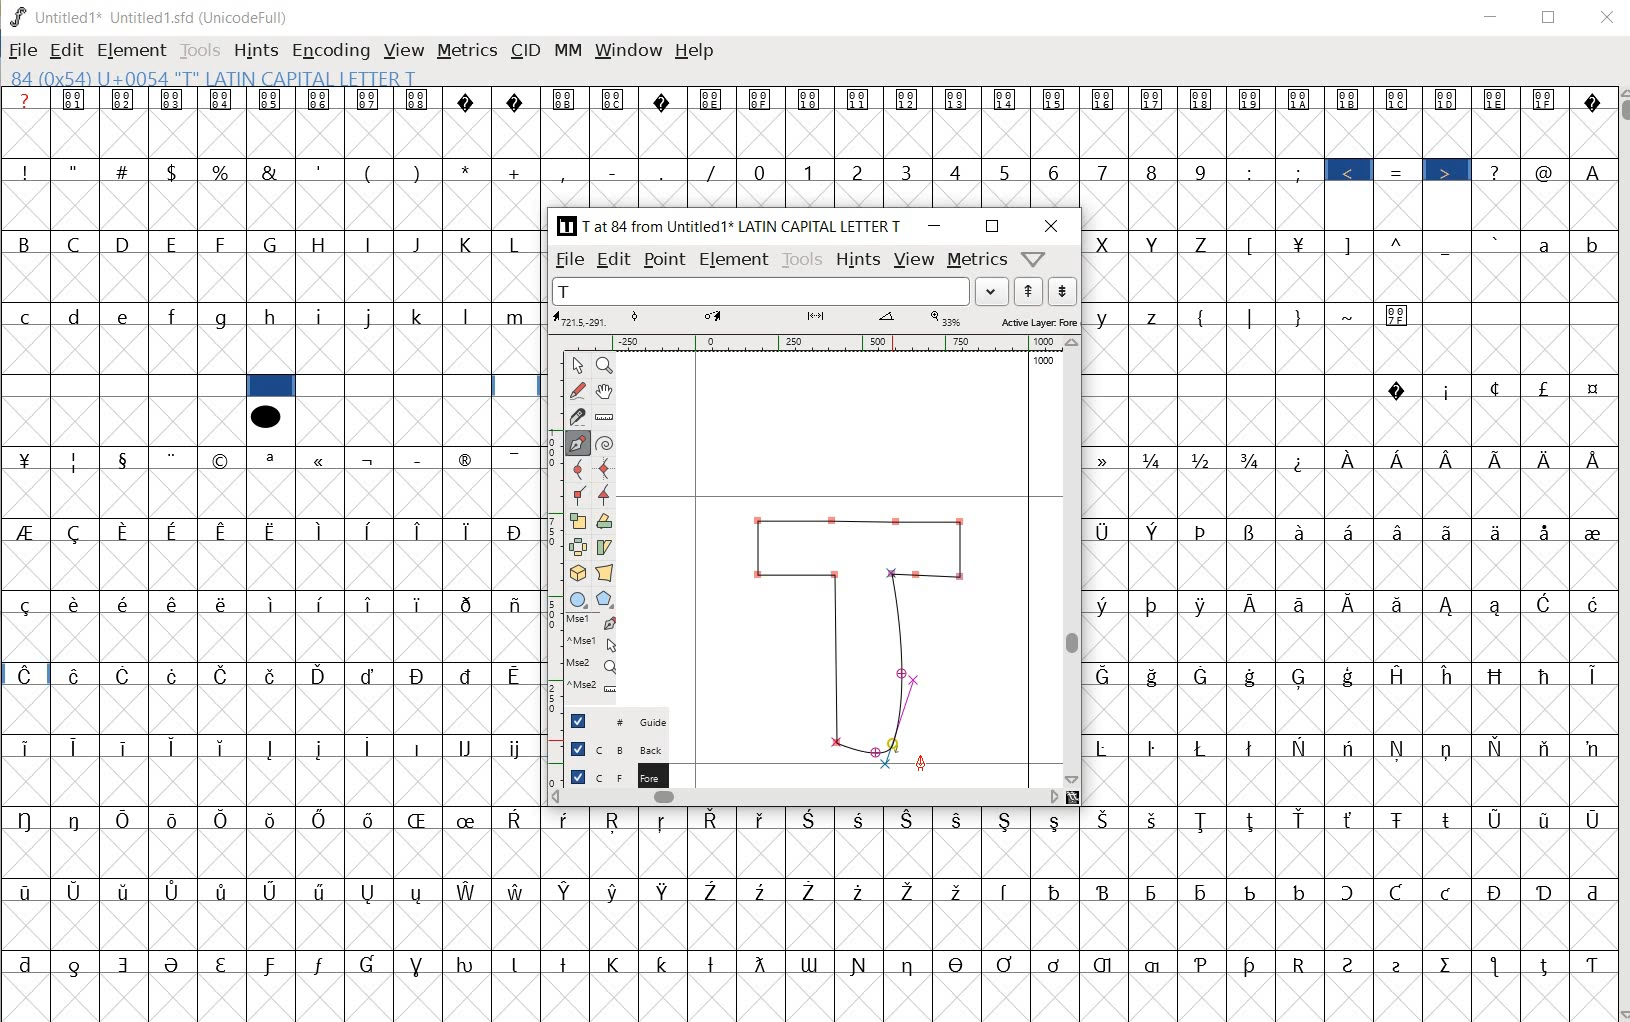  What do you see at coordinates (1399, 99) in the screenshot?
I see `Symbol` at bounding box center [1399, 99].